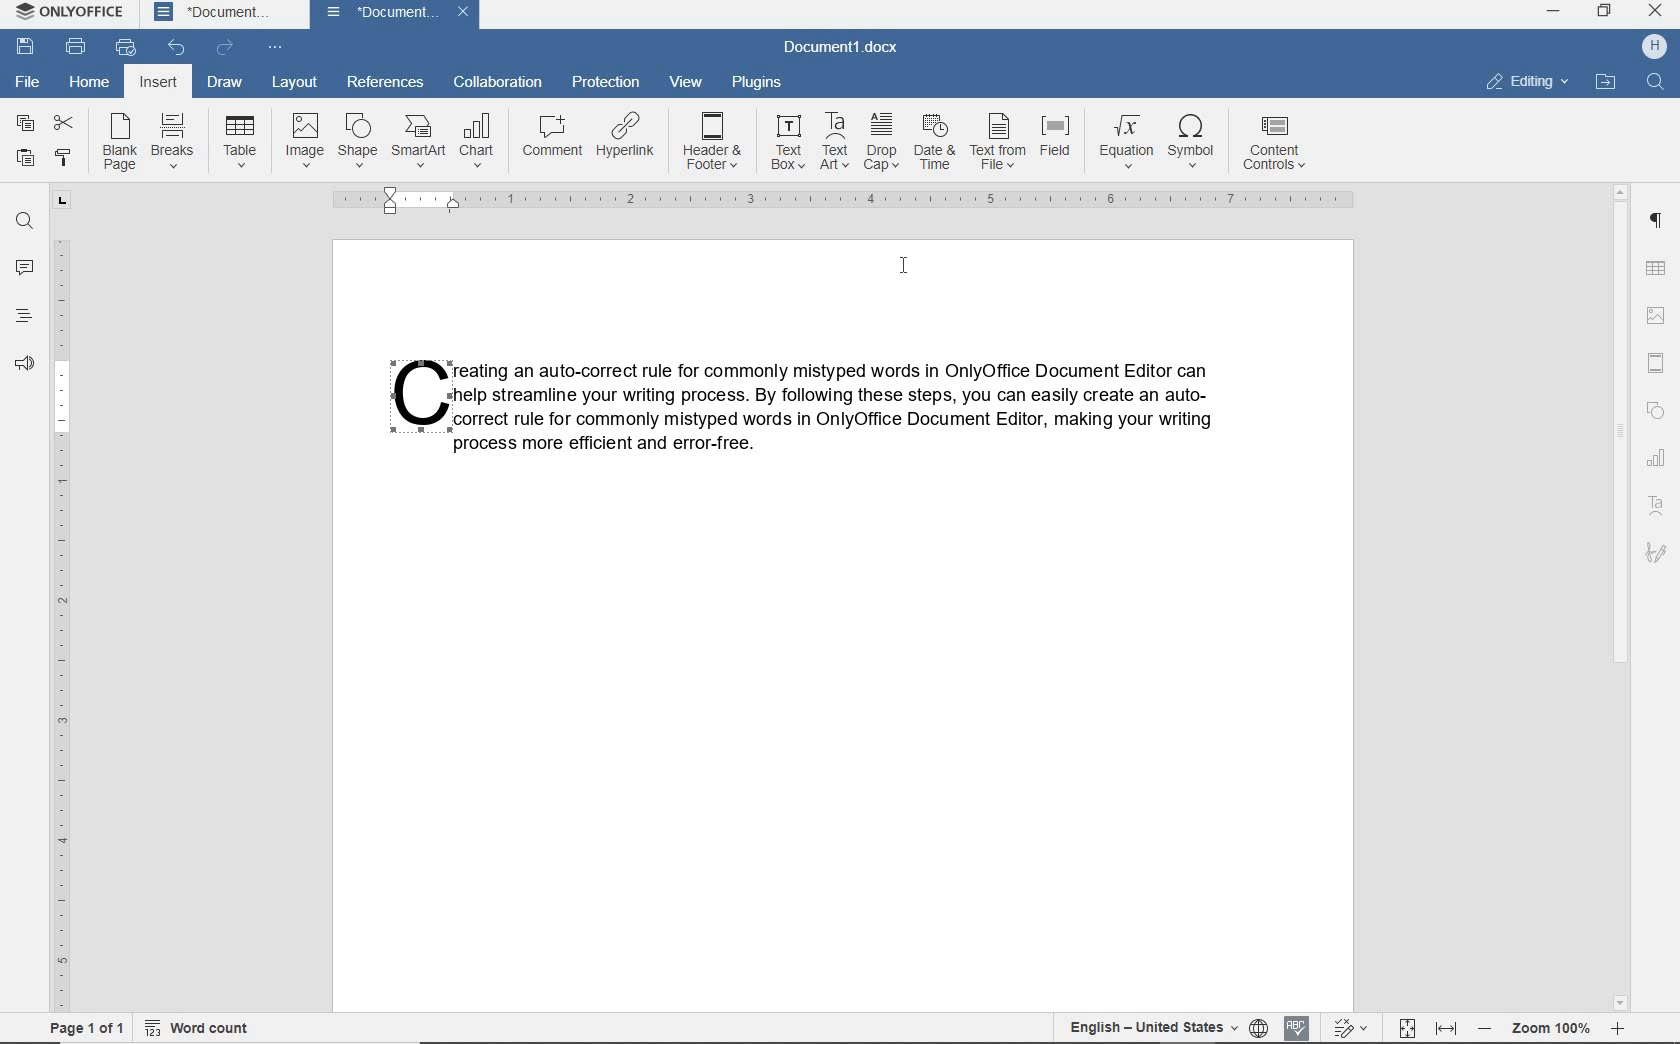 The image size is (1680, 1044). What do you see at coordinates (848, 201) in the screenshot?
I see `ruler` at bounding box center [848, 201].